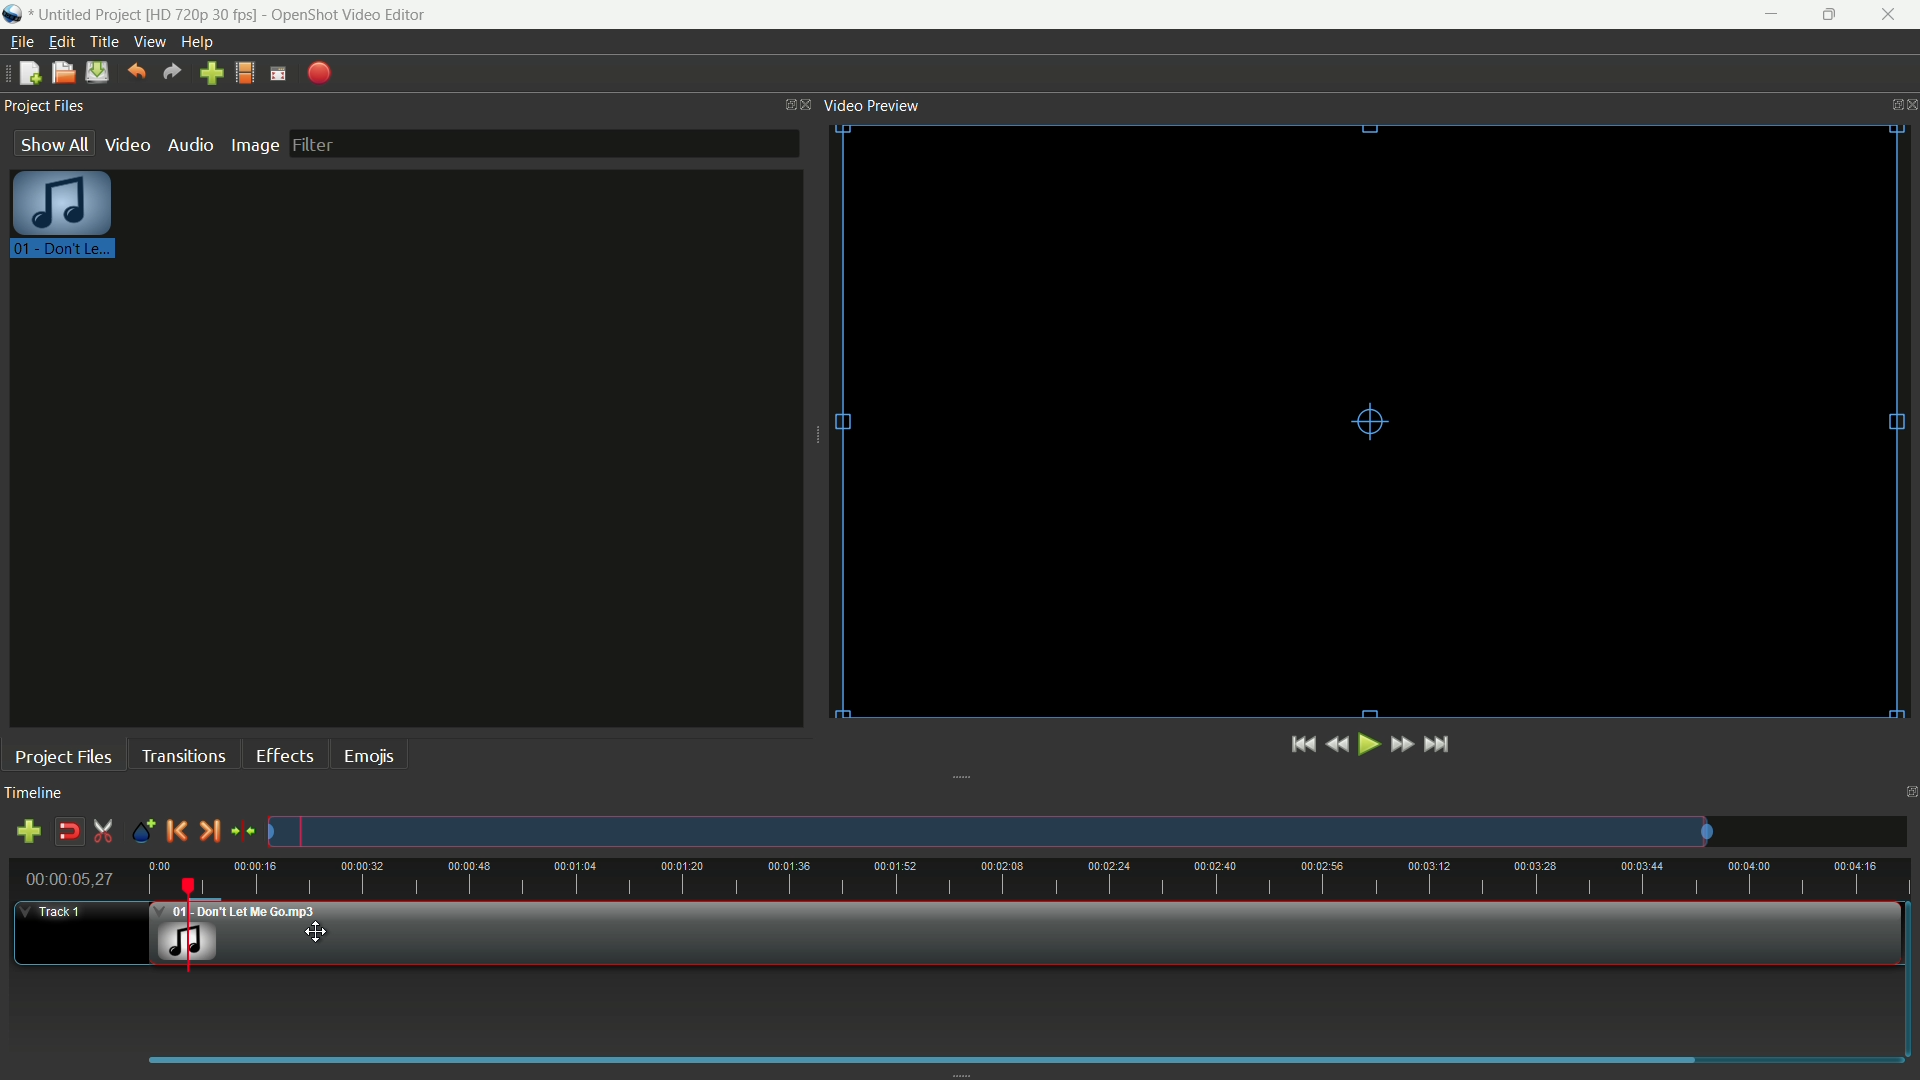  Describe the element at coordinates (784, 103) in the screenshot. I see `change layout` at that location.